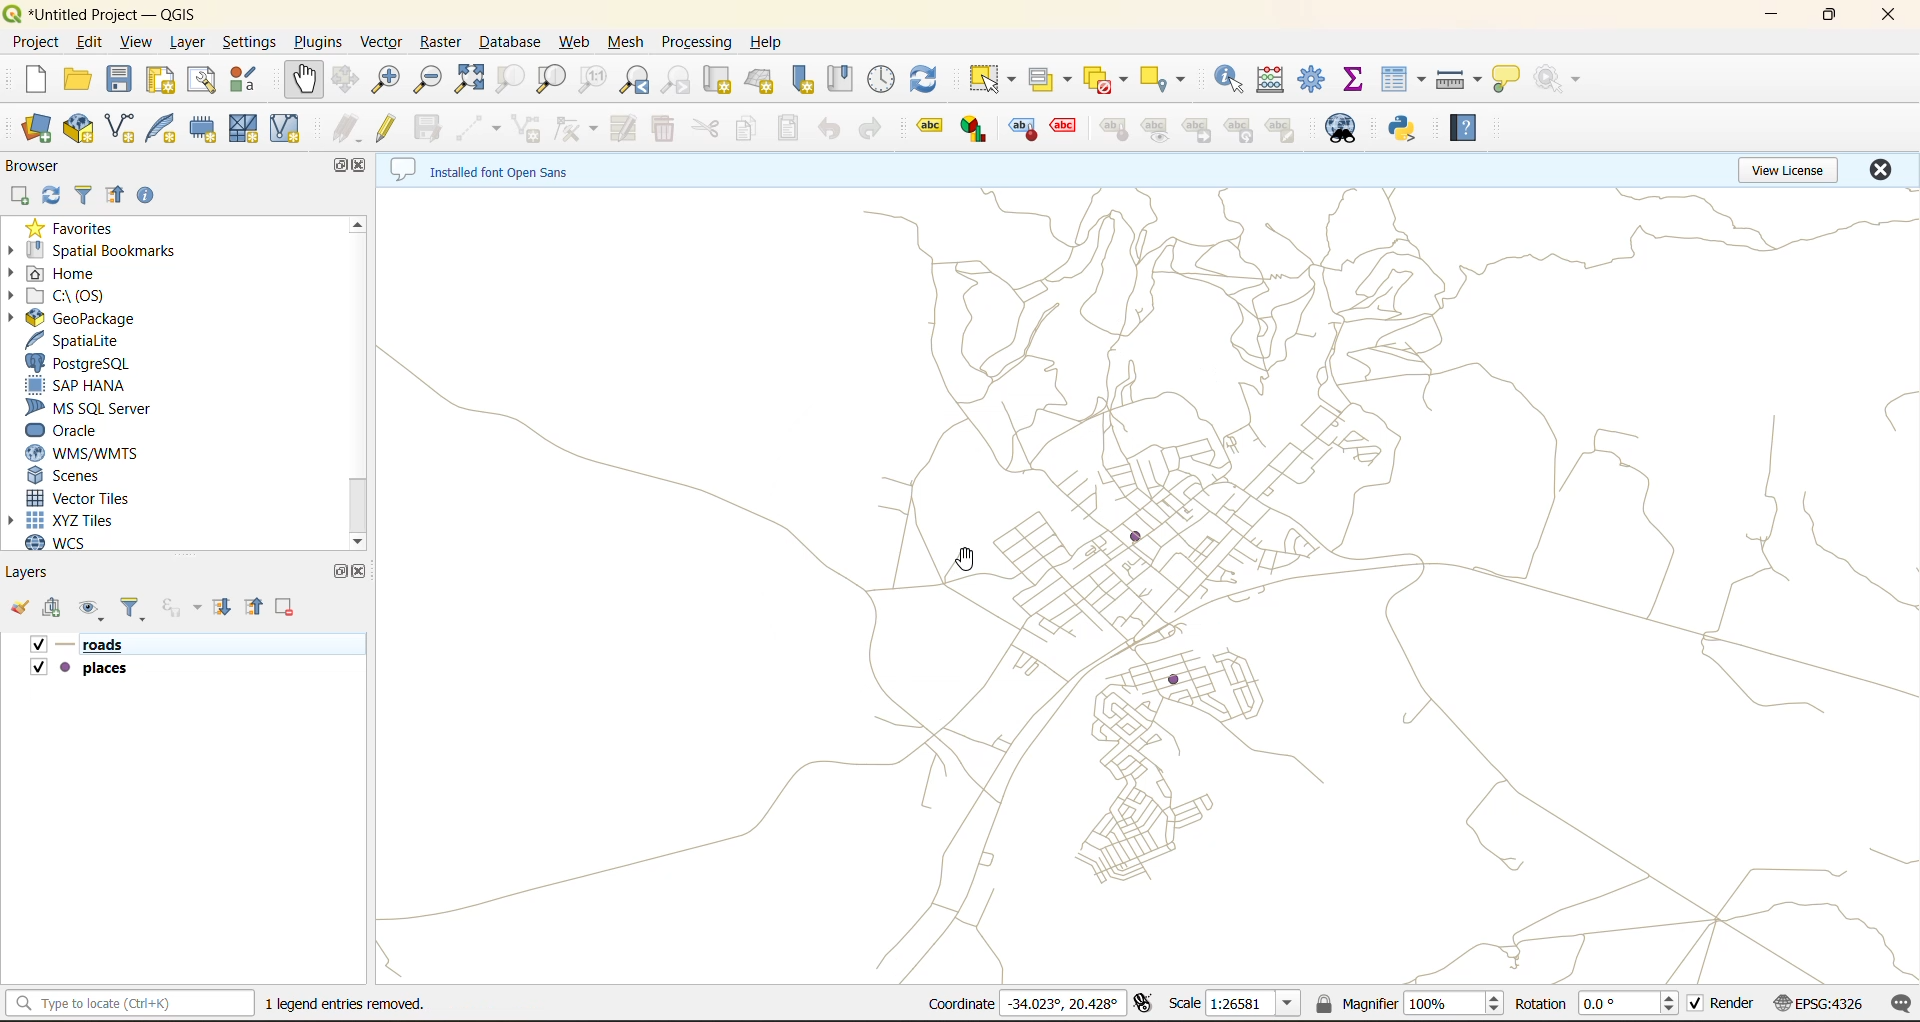  I want to click on enable properties, so click(145, 194).